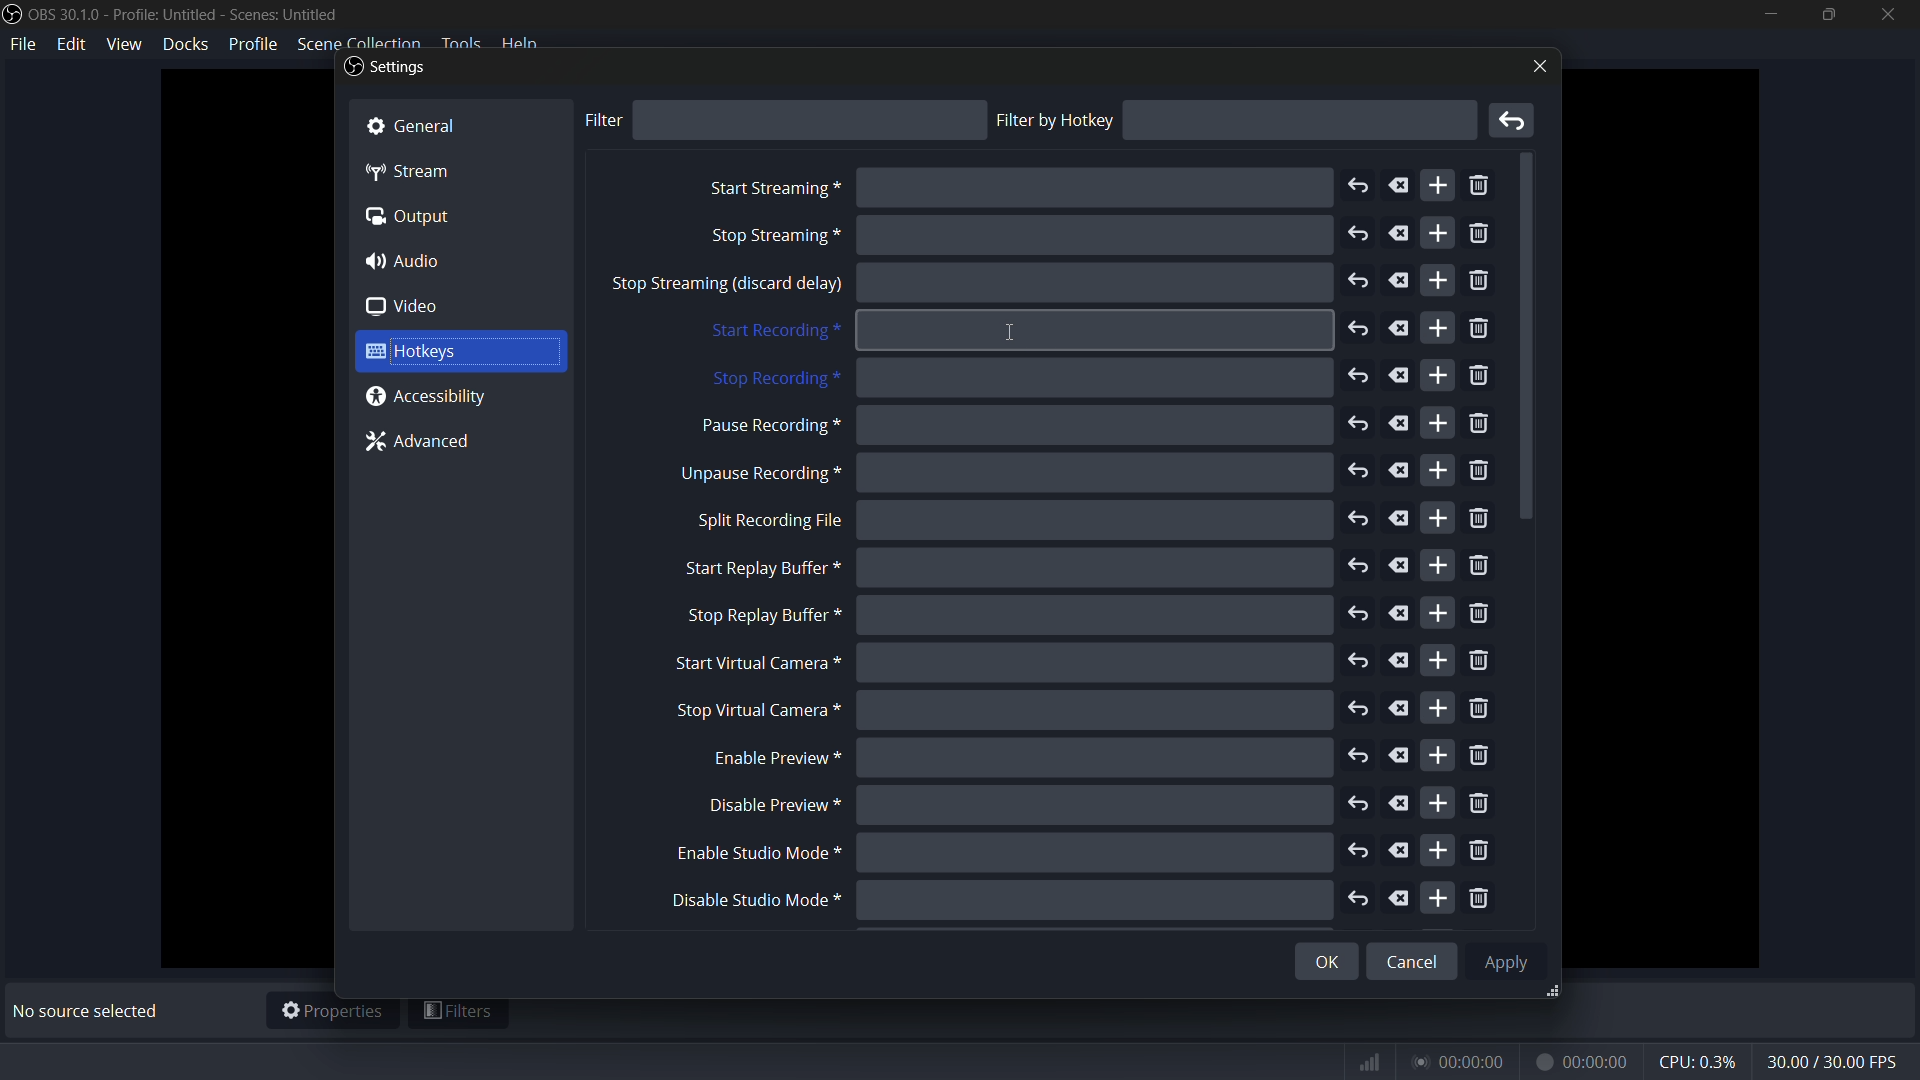  What do you see at coordinates (1437, 281) in the screenshot?
I see `add more` at bounding box center [1437, 281].